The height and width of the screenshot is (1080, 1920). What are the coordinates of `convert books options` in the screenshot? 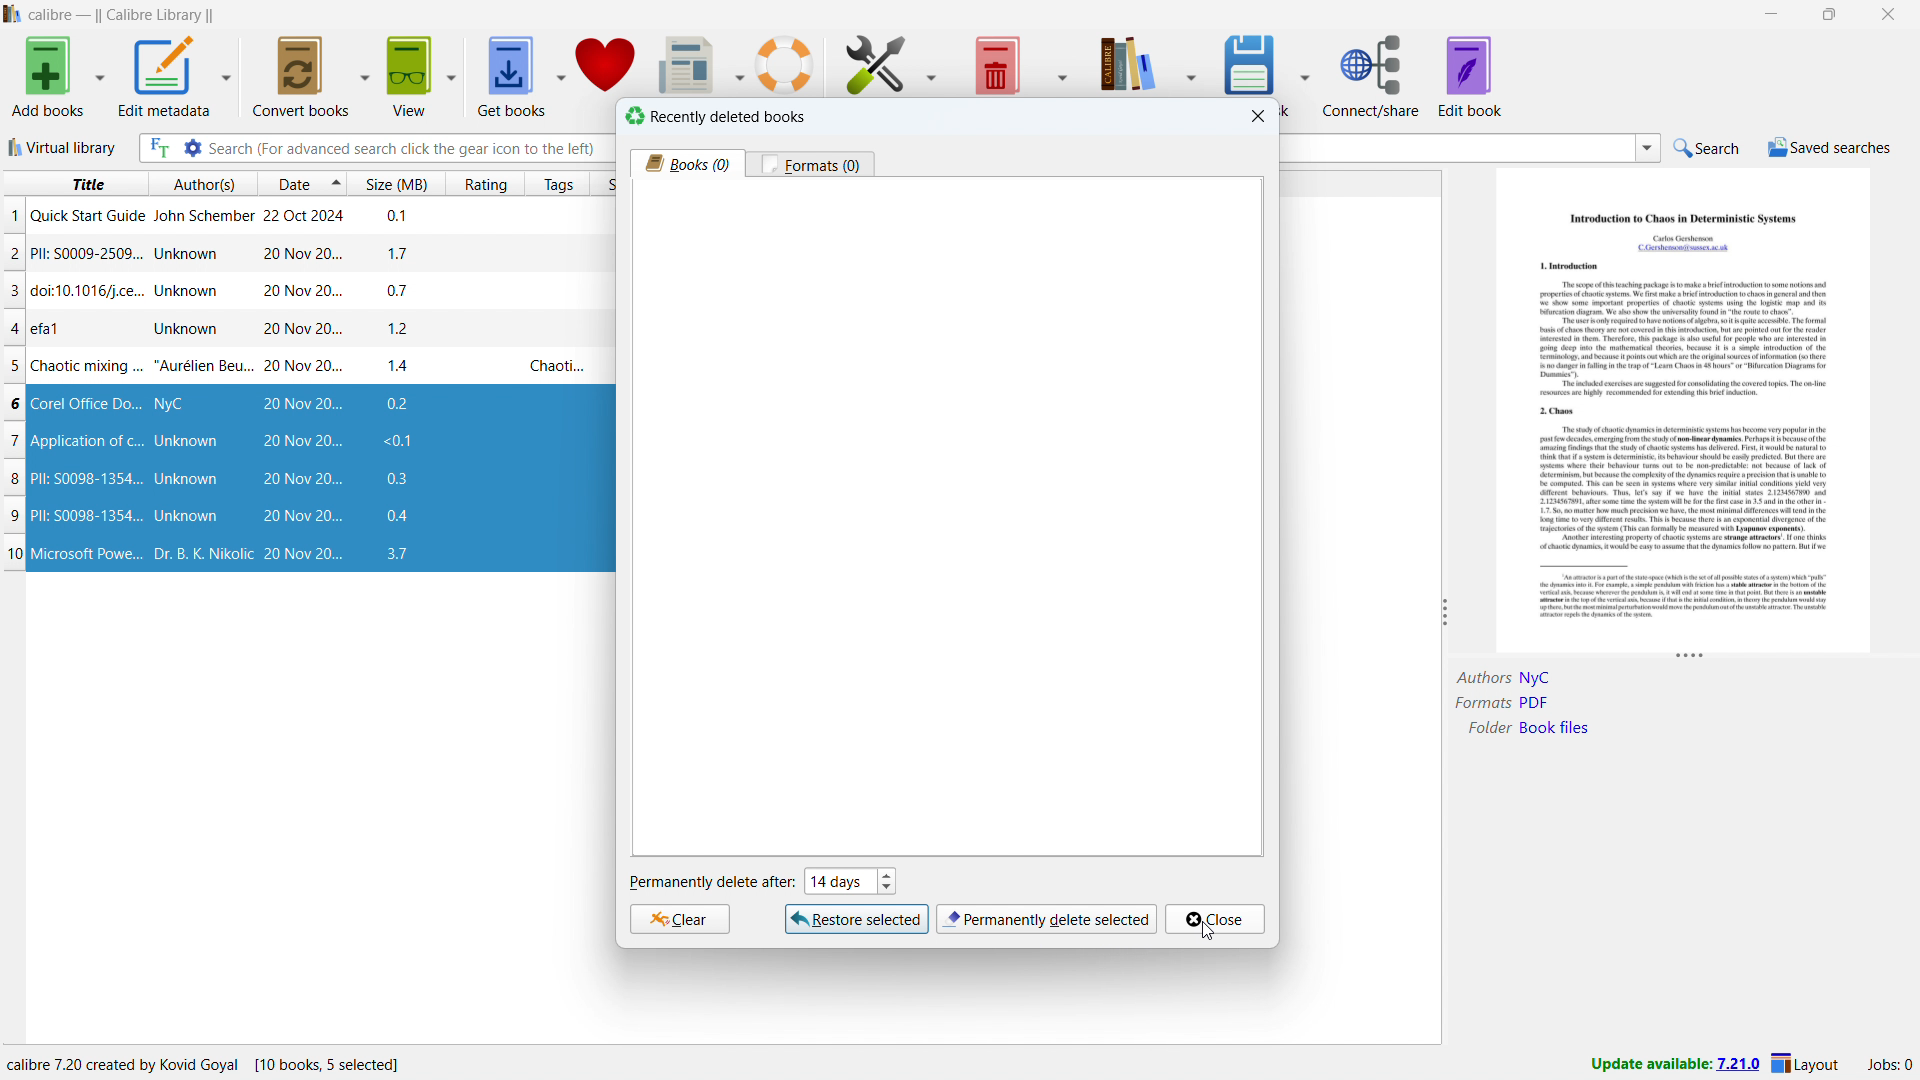 It's located at (364, 76).